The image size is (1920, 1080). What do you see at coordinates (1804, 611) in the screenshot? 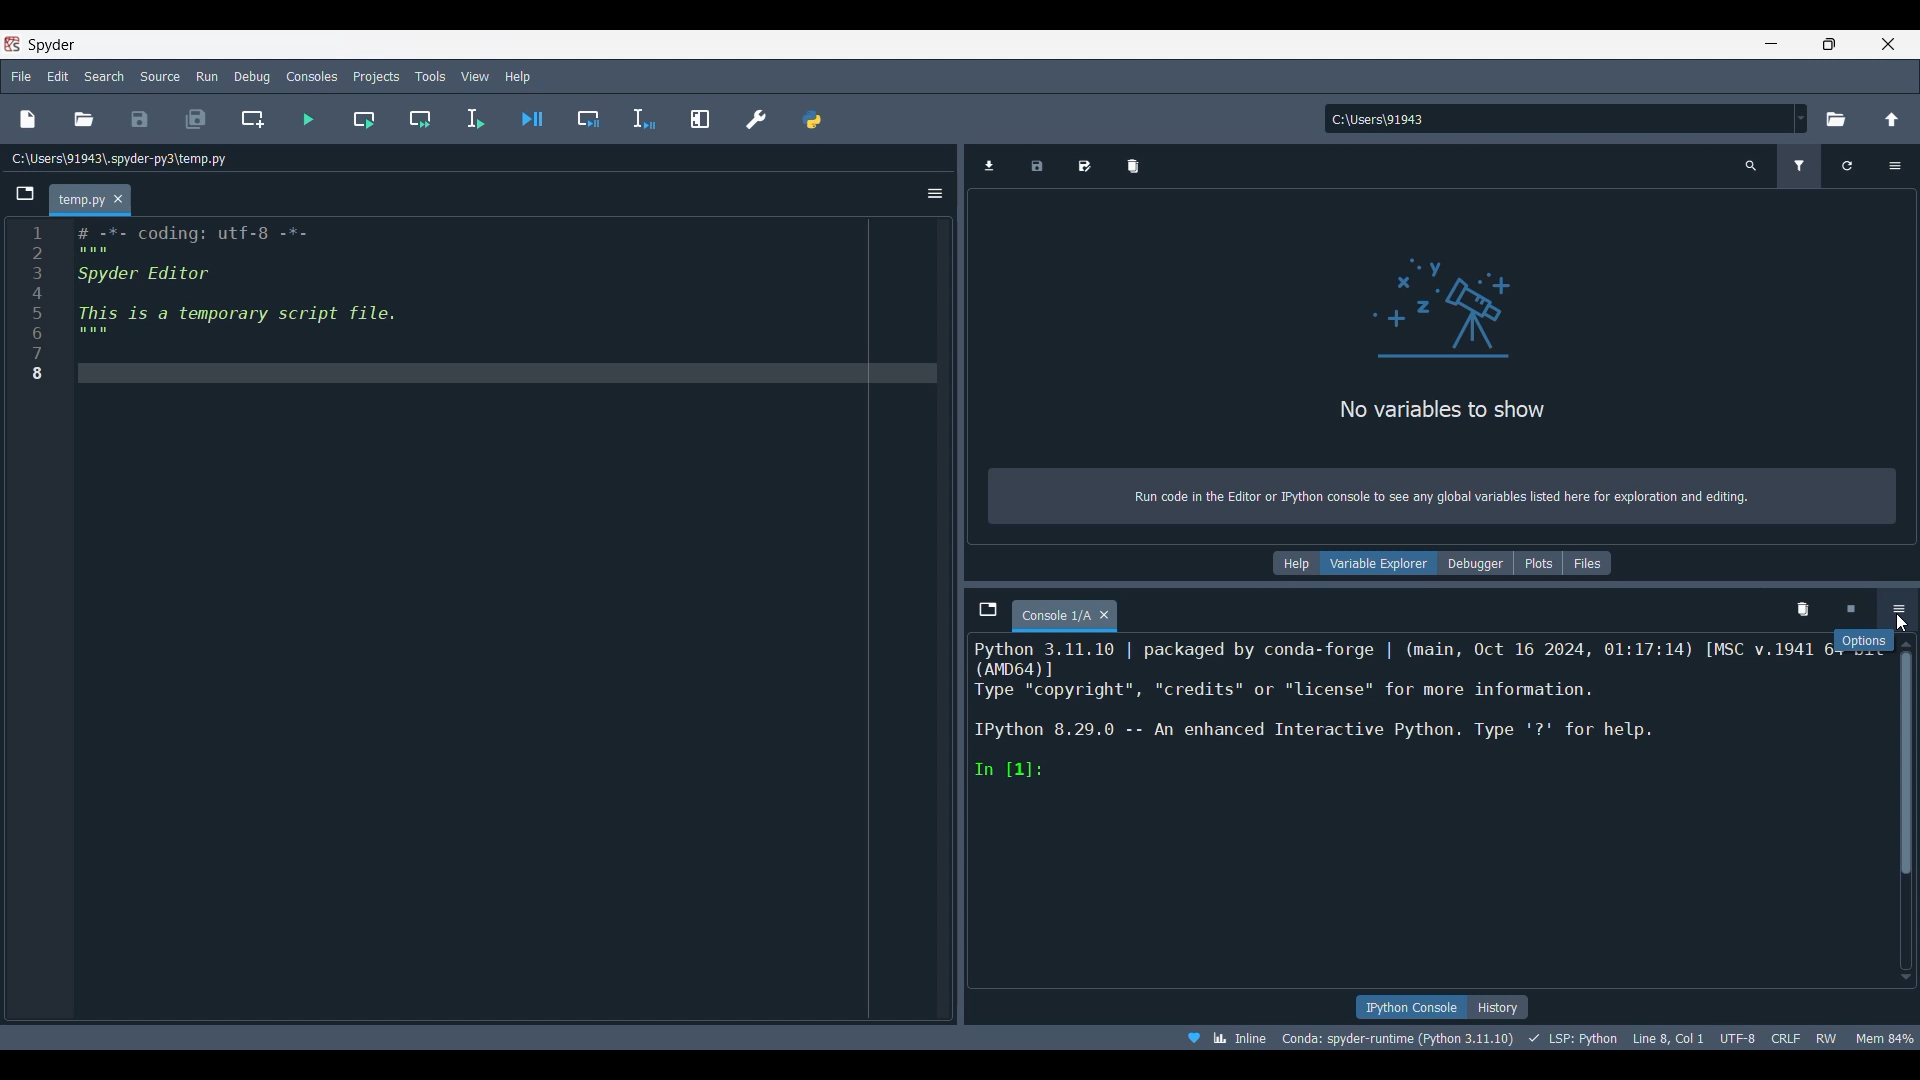
I see `Remove all variables from namespace` at bounding box center [1804, 611].